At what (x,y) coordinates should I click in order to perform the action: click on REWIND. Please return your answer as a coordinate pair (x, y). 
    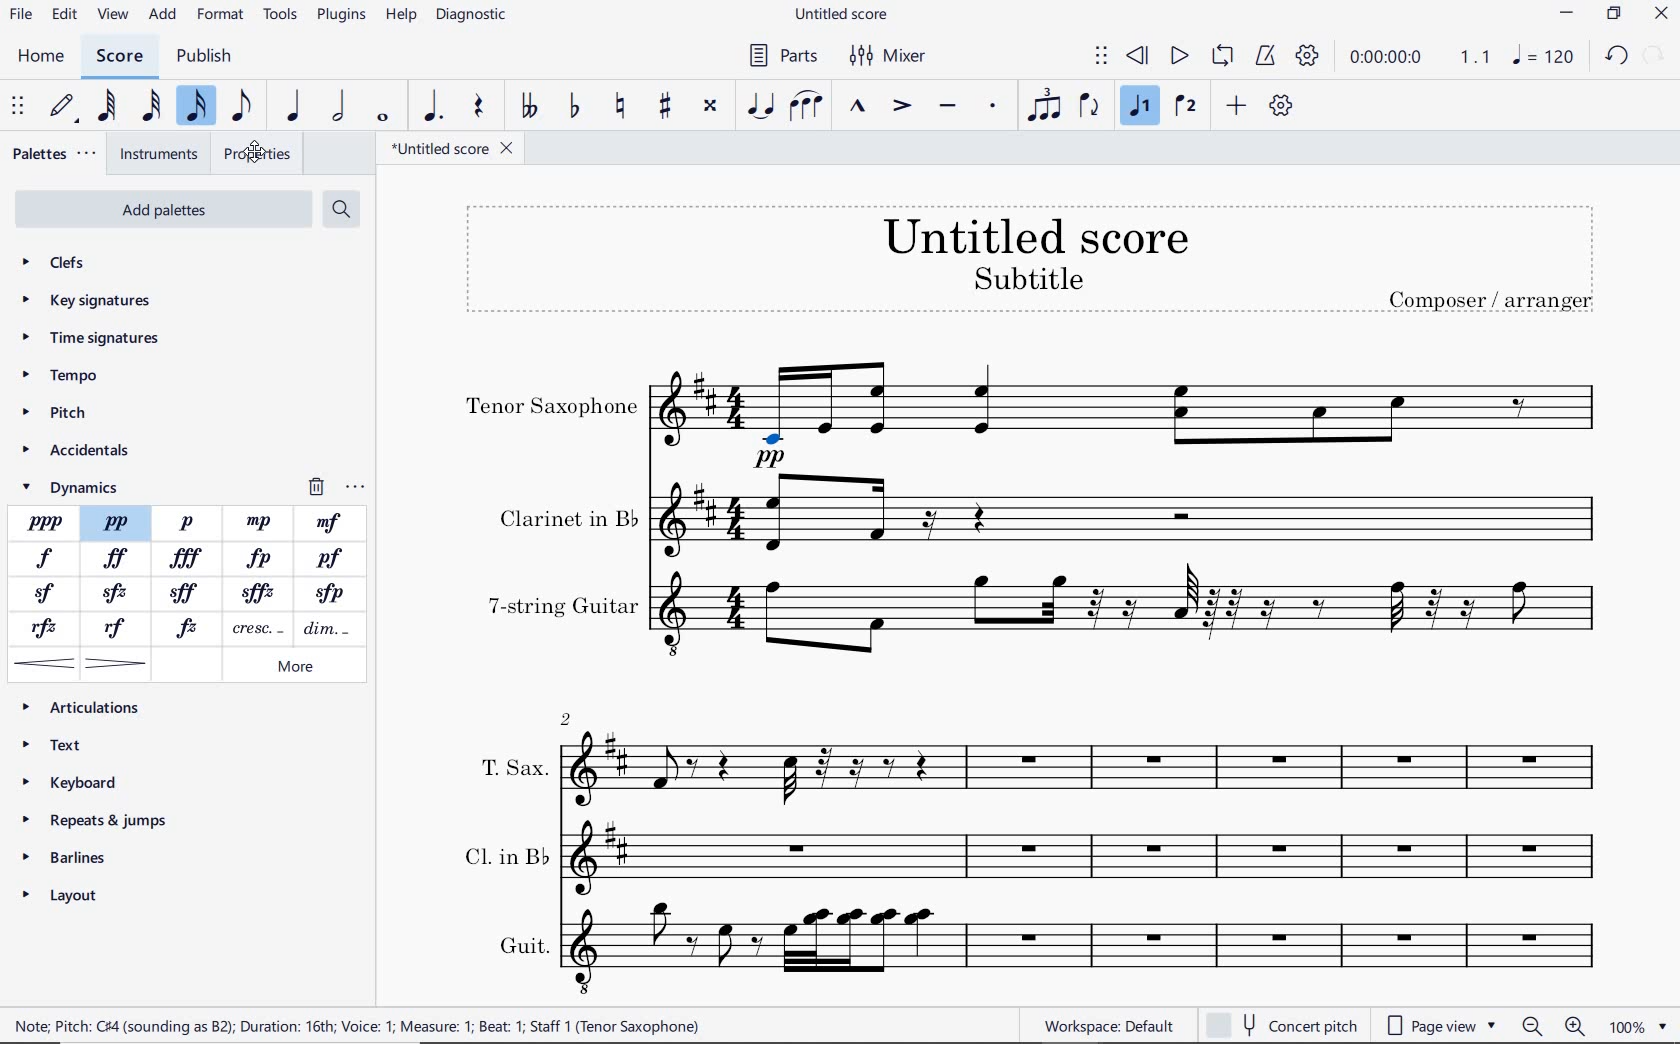
    Looking at the image, I should click on (1138, 57).